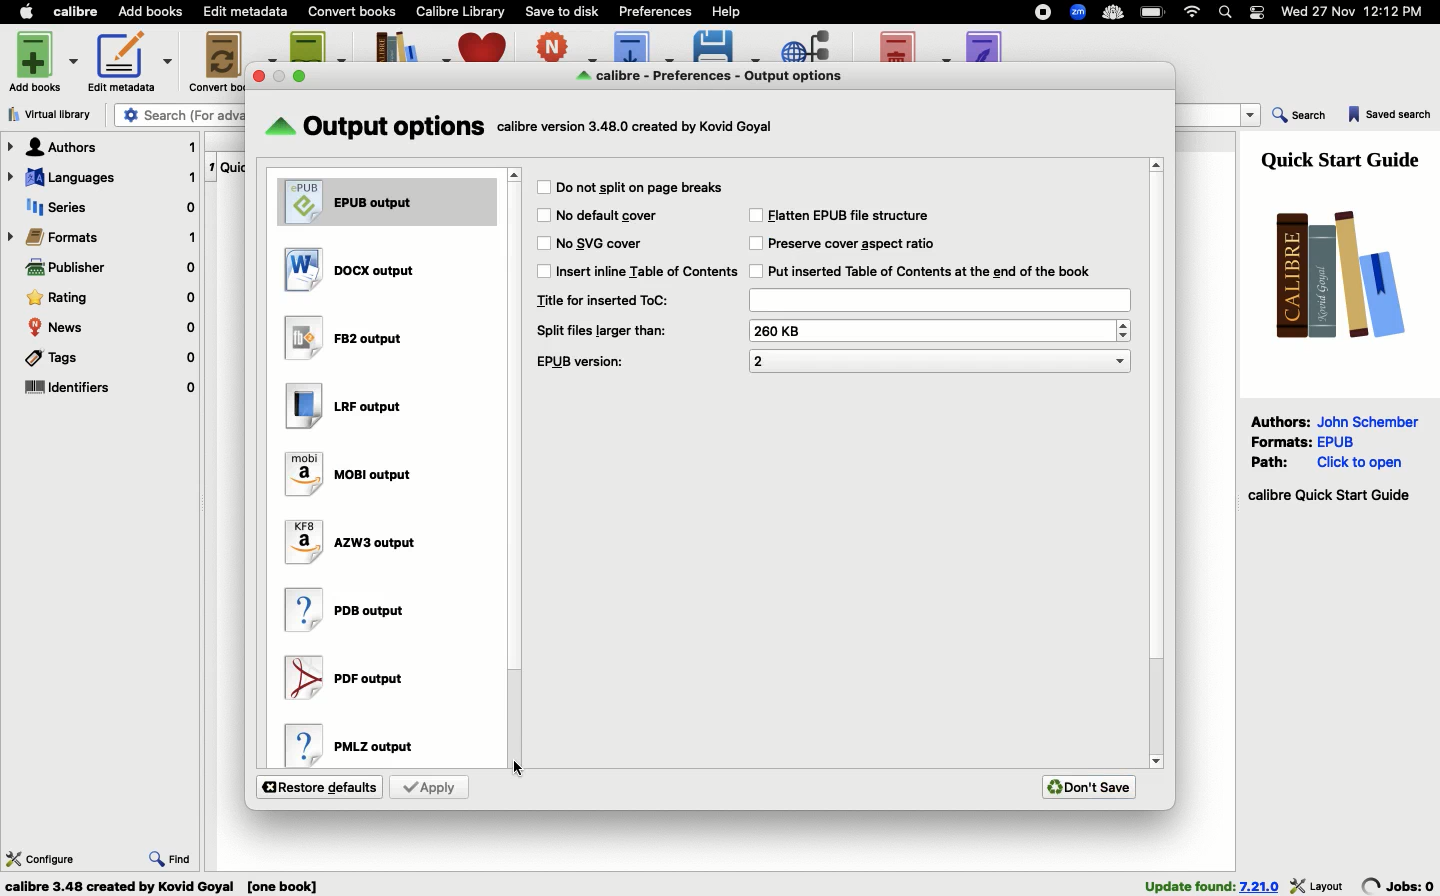 The image size is (1440, 896). I want to click on Rating, so click(111, 298).